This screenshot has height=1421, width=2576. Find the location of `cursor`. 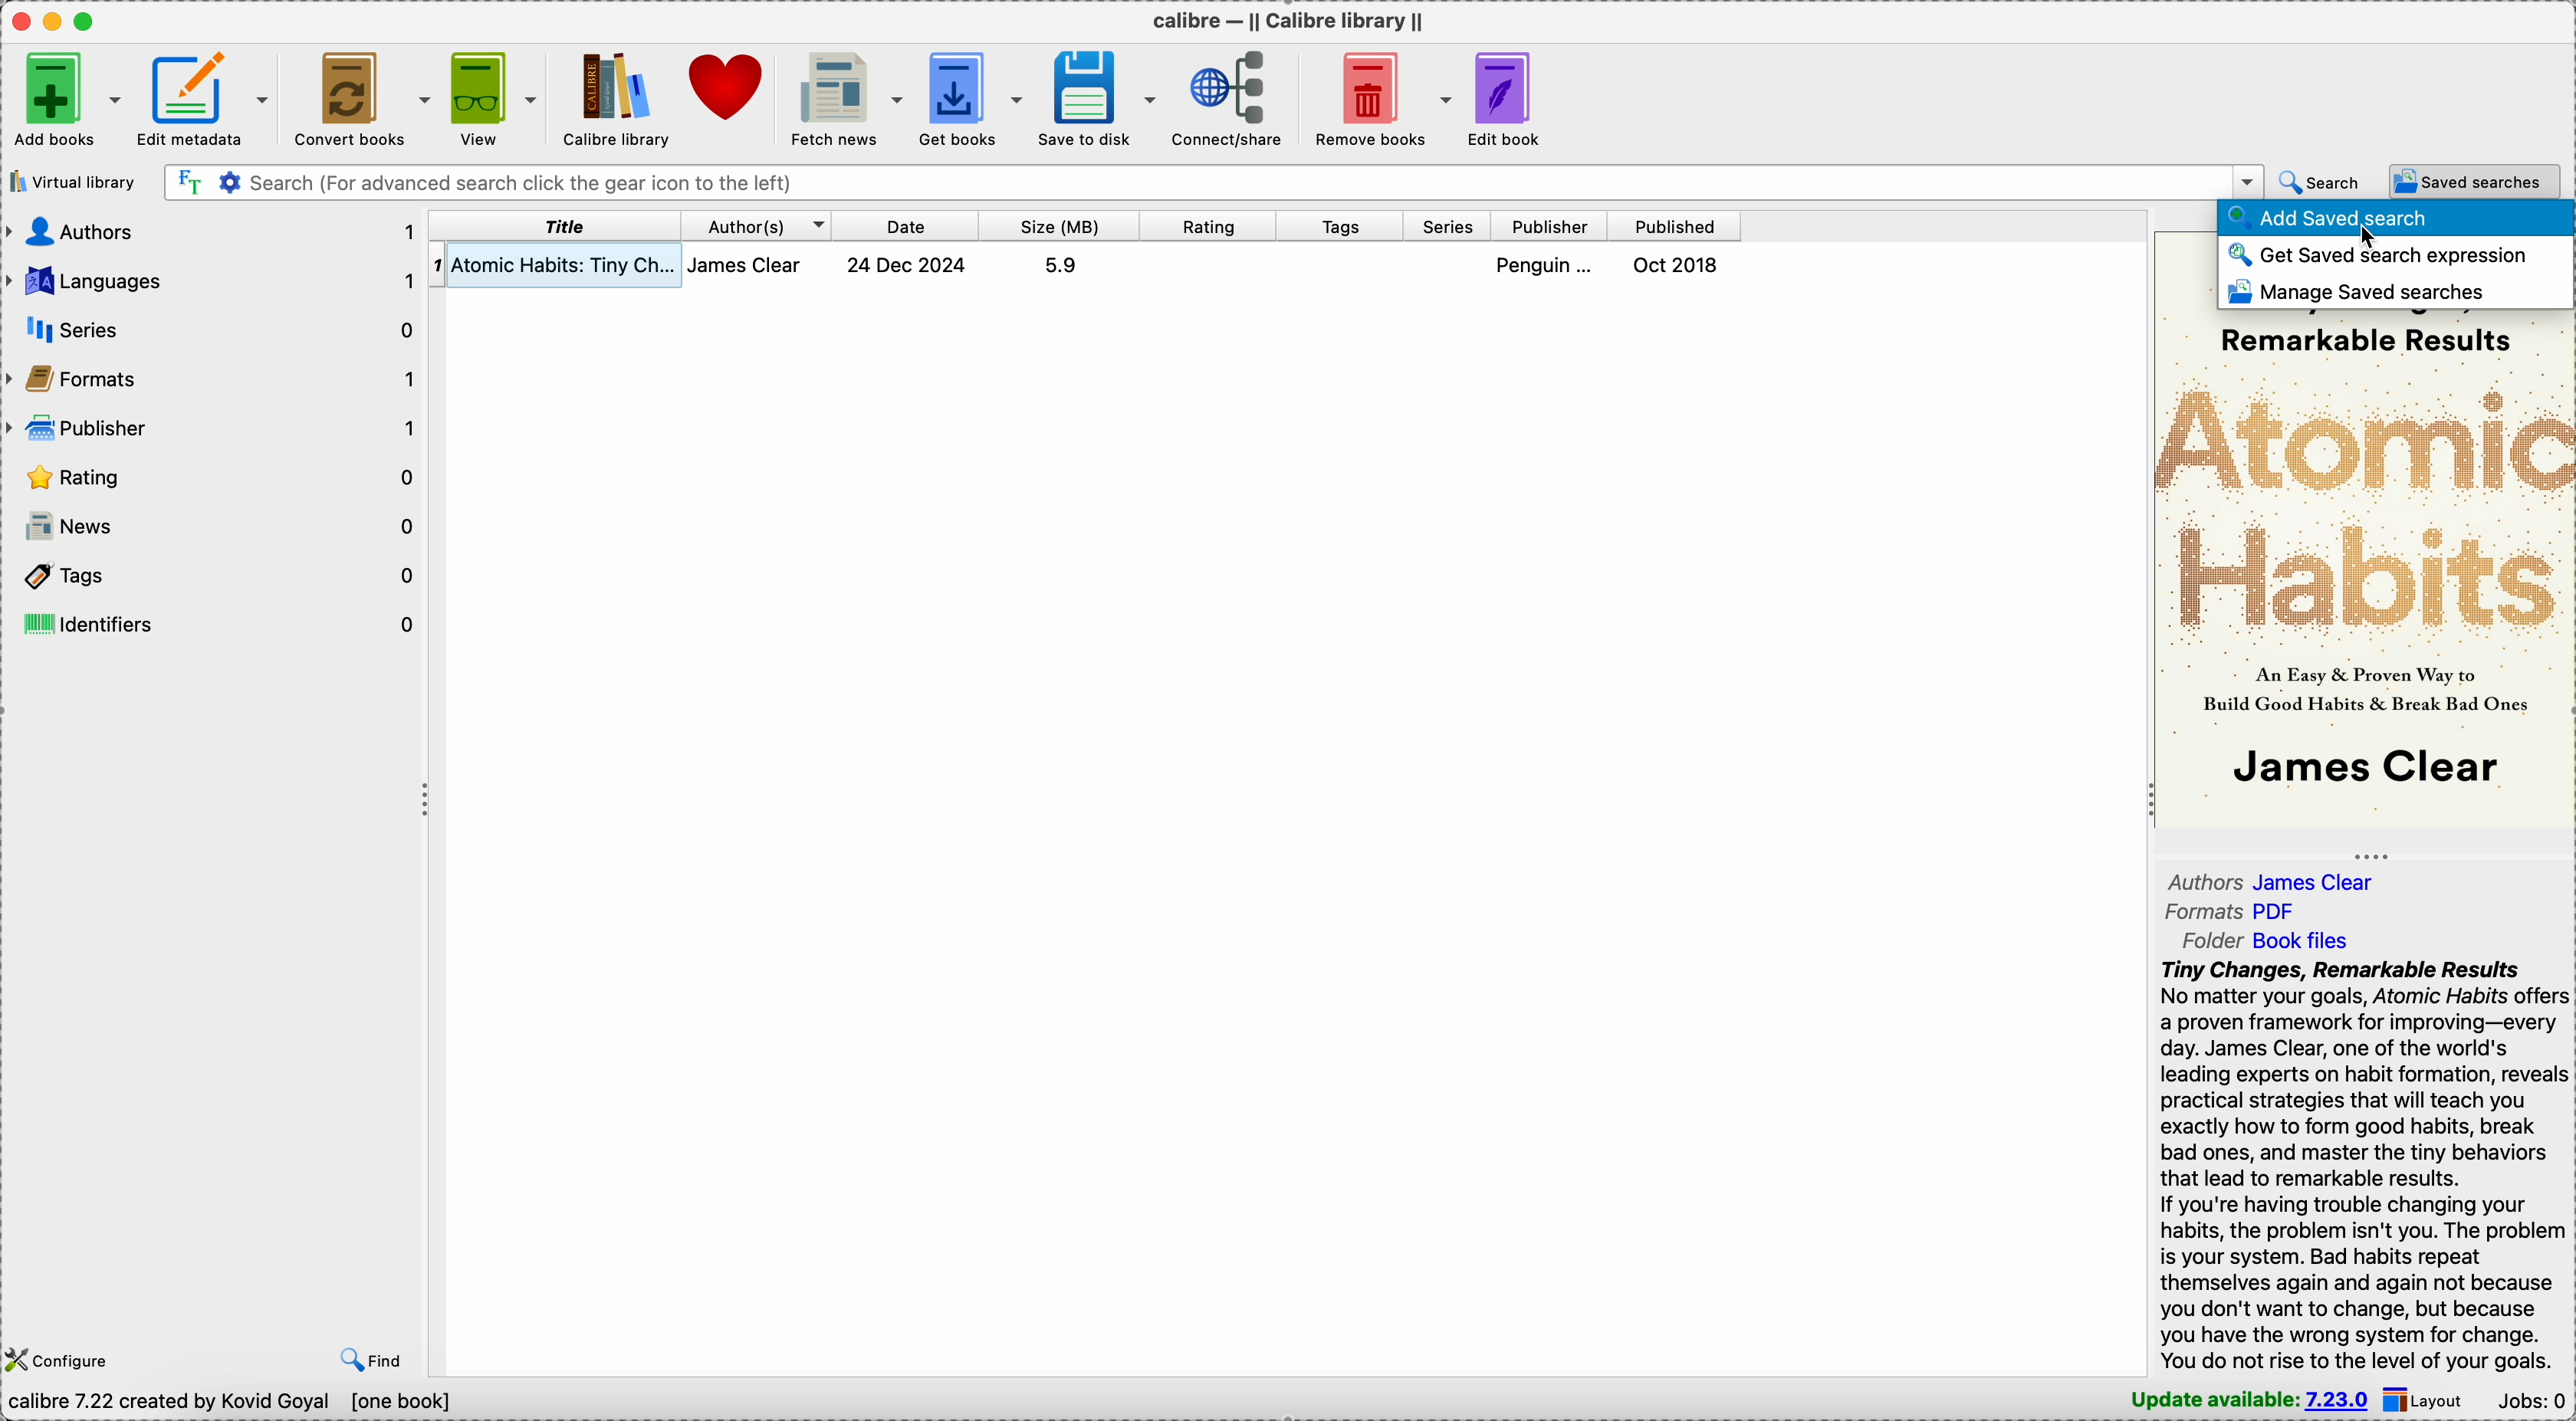

cursor is located at coordinates (2367, 235).